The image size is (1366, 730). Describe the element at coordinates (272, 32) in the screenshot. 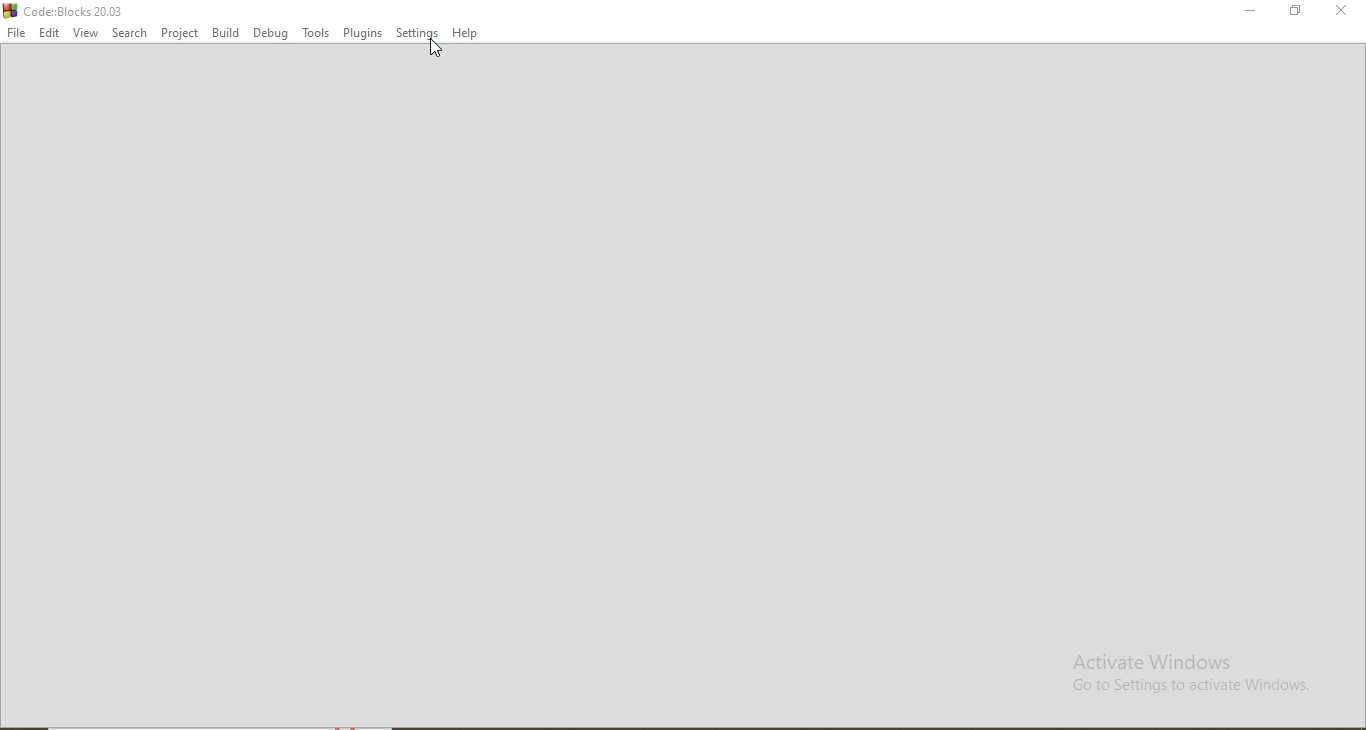

I see `Debug ` at that location.